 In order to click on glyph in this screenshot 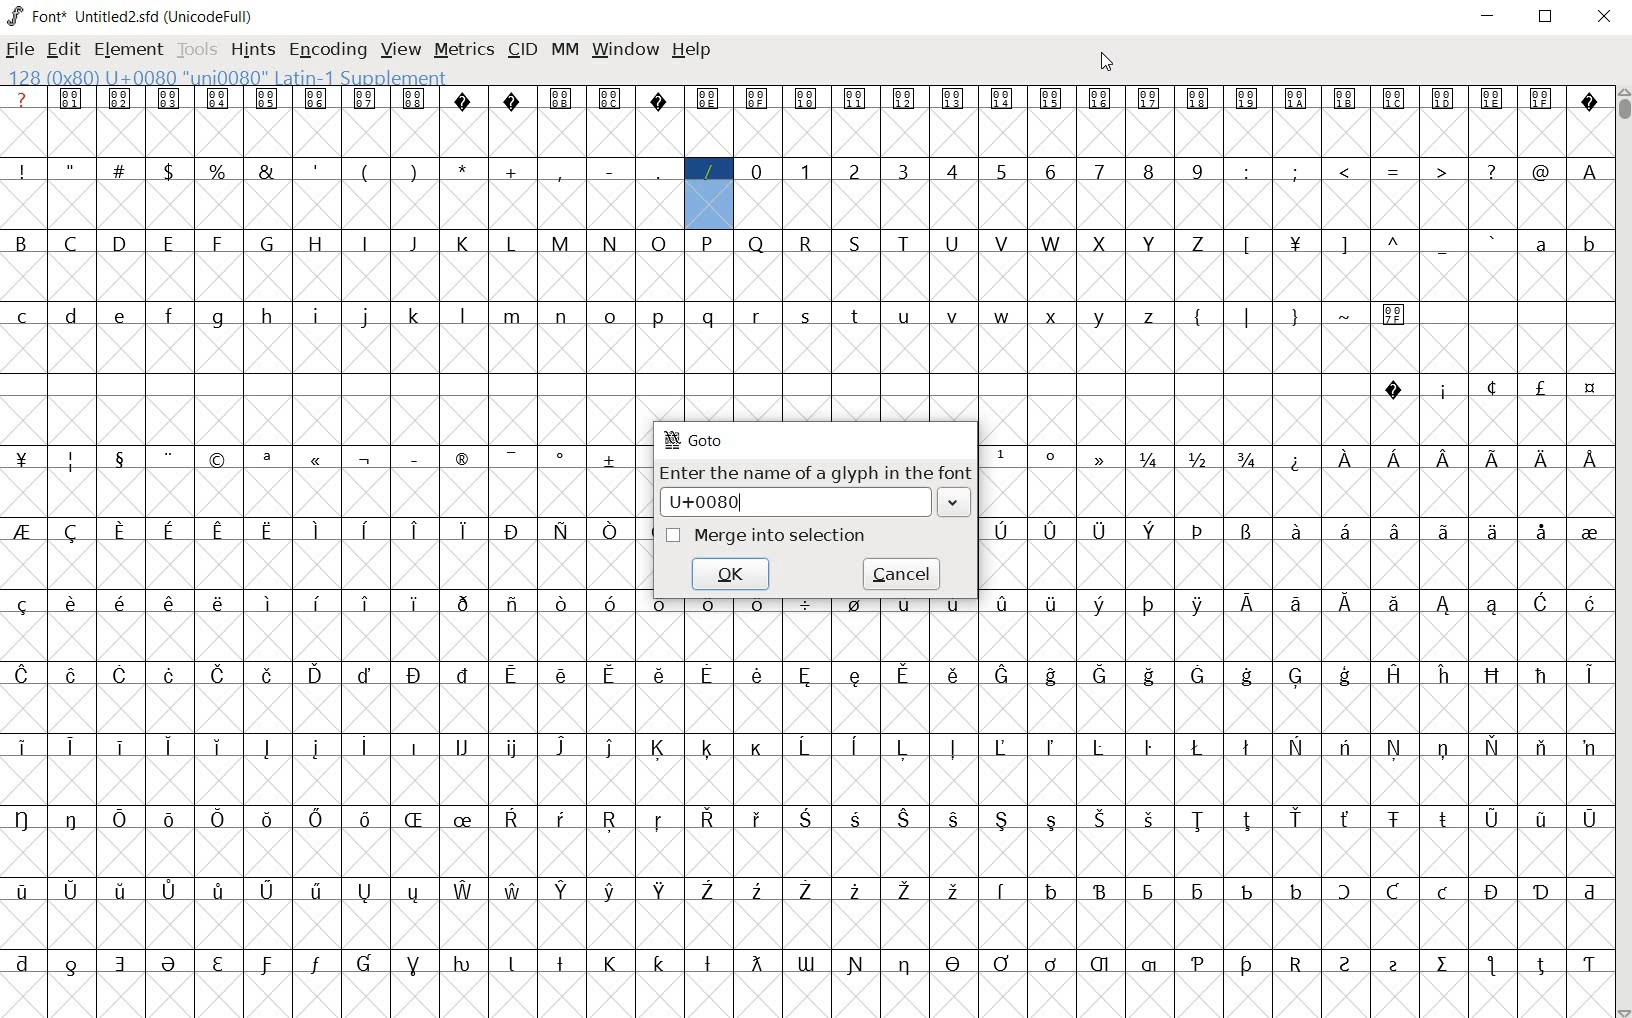, I will do `click(218, 98)`.